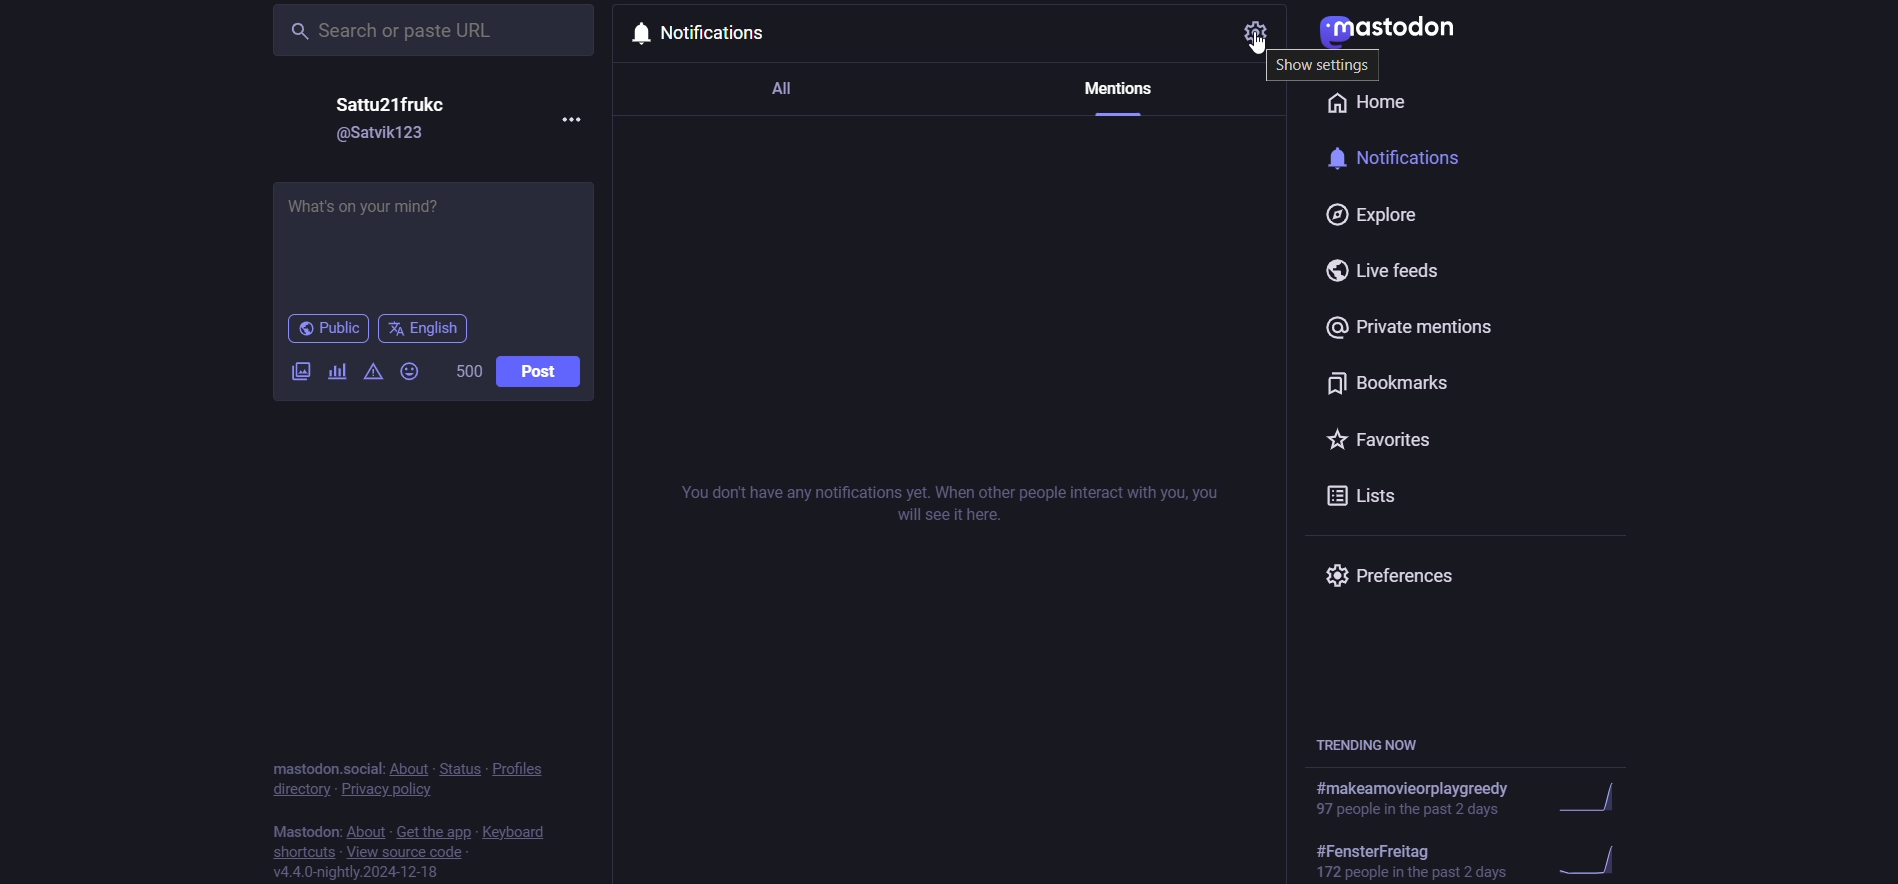 Image resolution: width=1898 pixels, height=884 pixels. What do you see at coordinates (423, 330) in the screenshot?
I see `English` at bounding box center [423, 330].